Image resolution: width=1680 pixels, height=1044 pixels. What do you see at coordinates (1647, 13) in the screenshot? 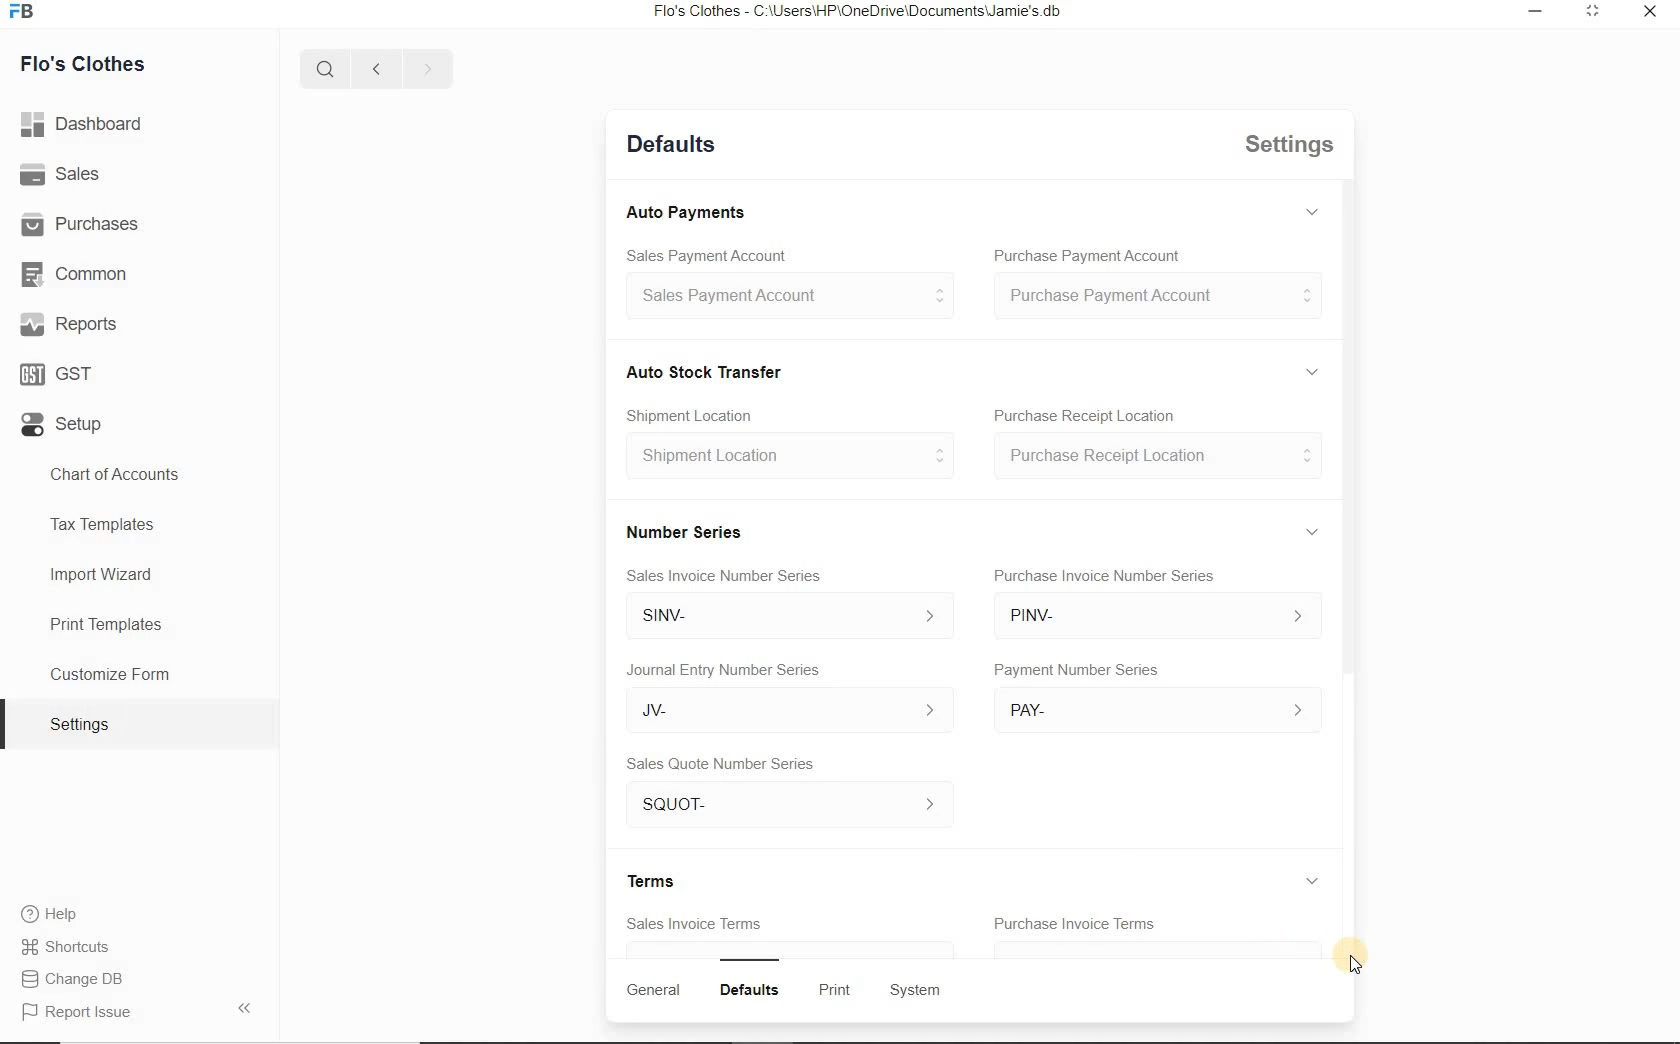
I see `Close` at bounding box center [1647, 13].